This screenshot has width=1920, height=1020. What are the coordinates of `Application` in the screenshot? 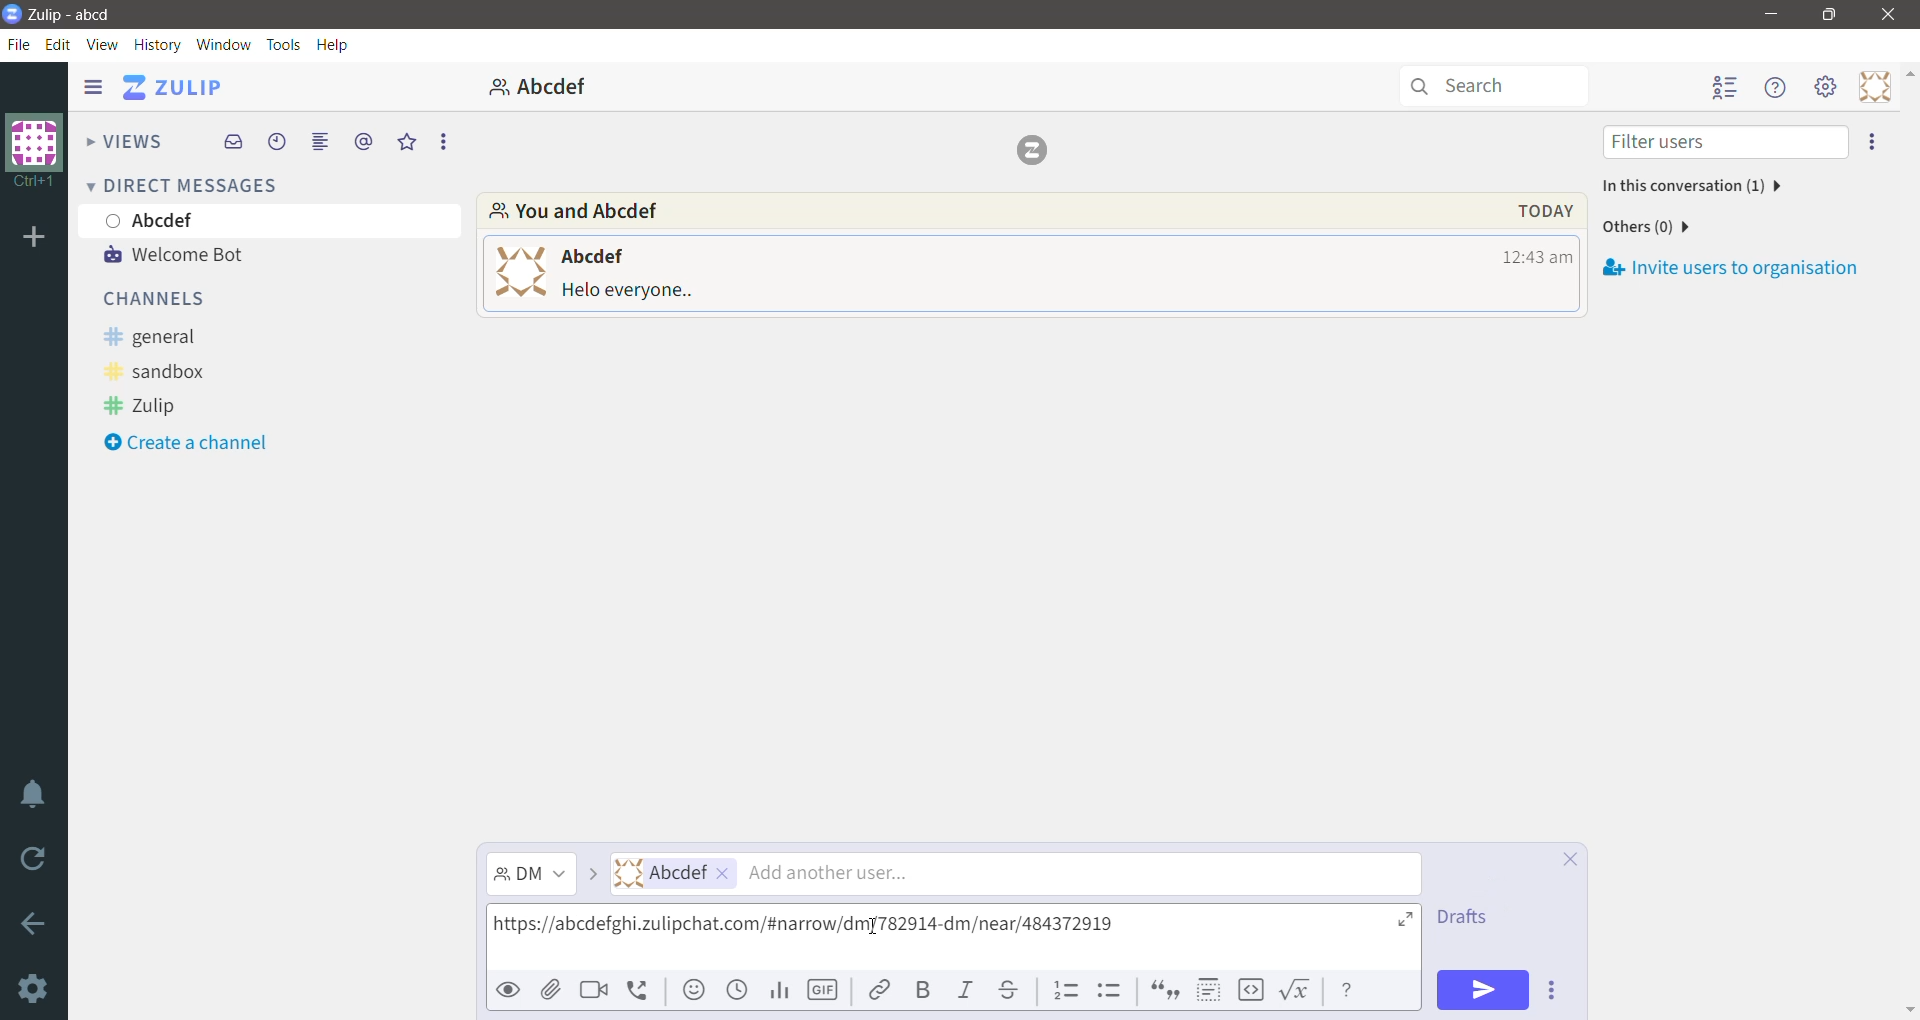 It's located at (173, 87).